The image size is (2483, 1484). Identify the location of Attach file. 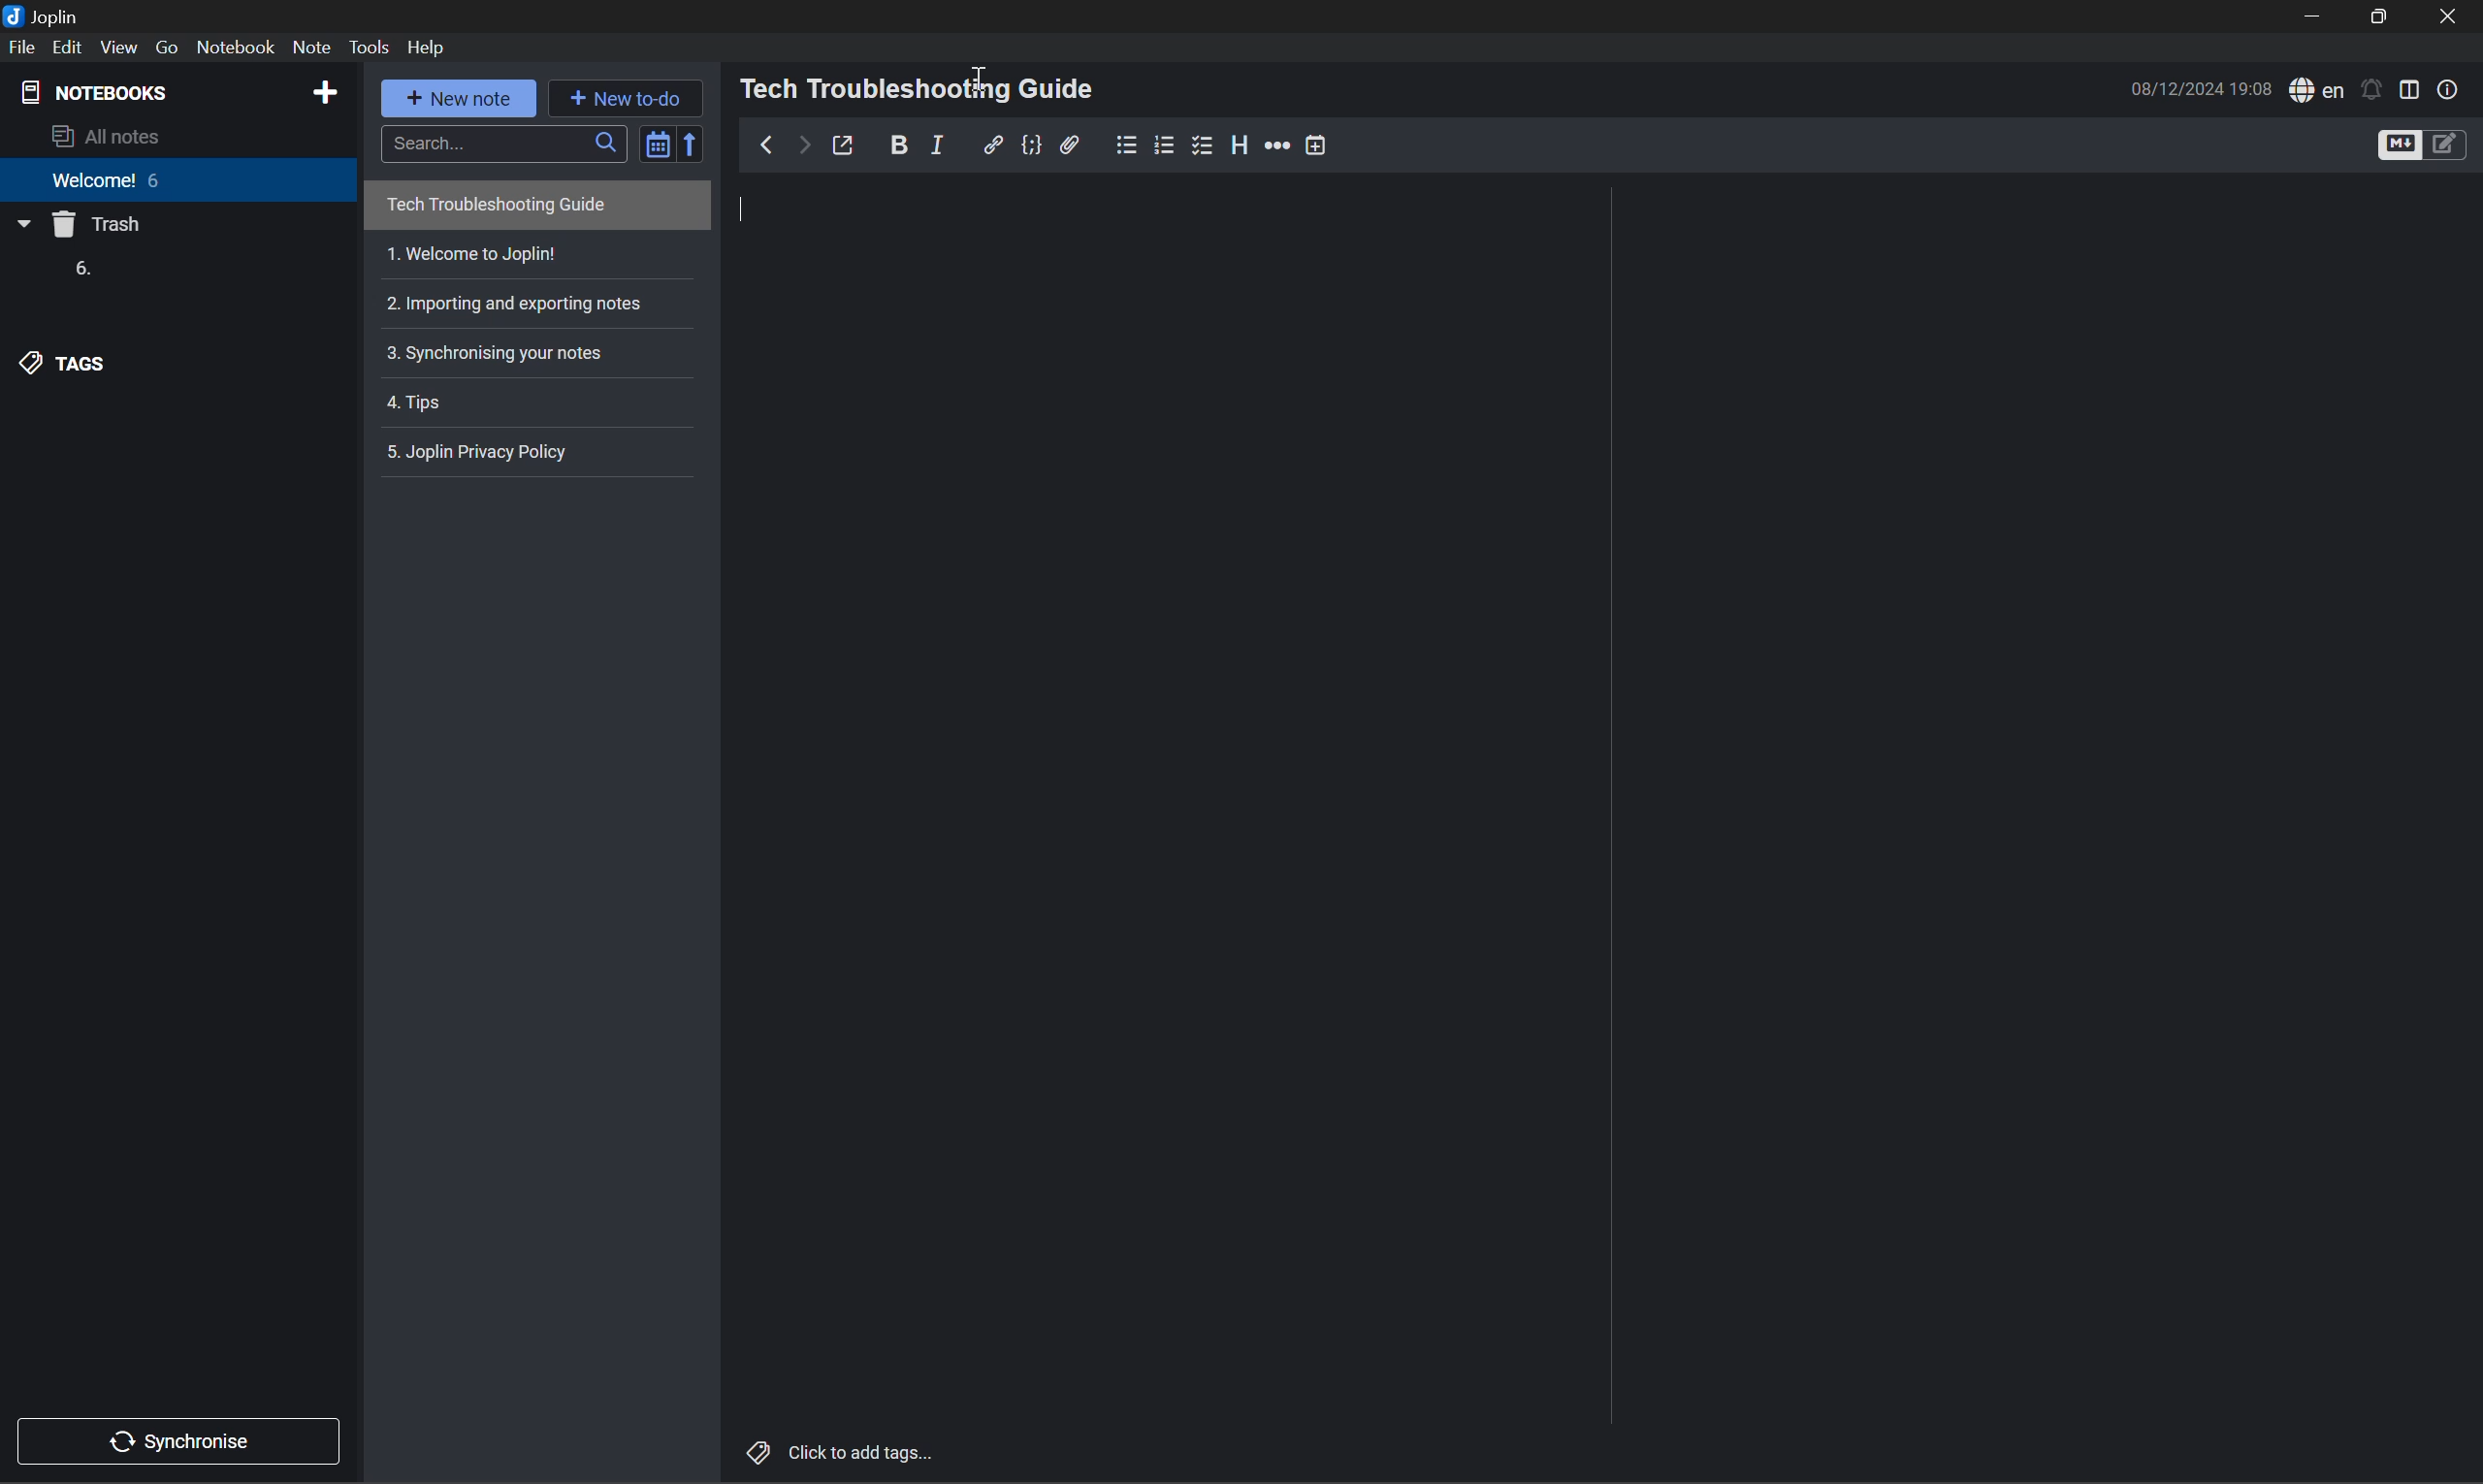
(1073, 144).